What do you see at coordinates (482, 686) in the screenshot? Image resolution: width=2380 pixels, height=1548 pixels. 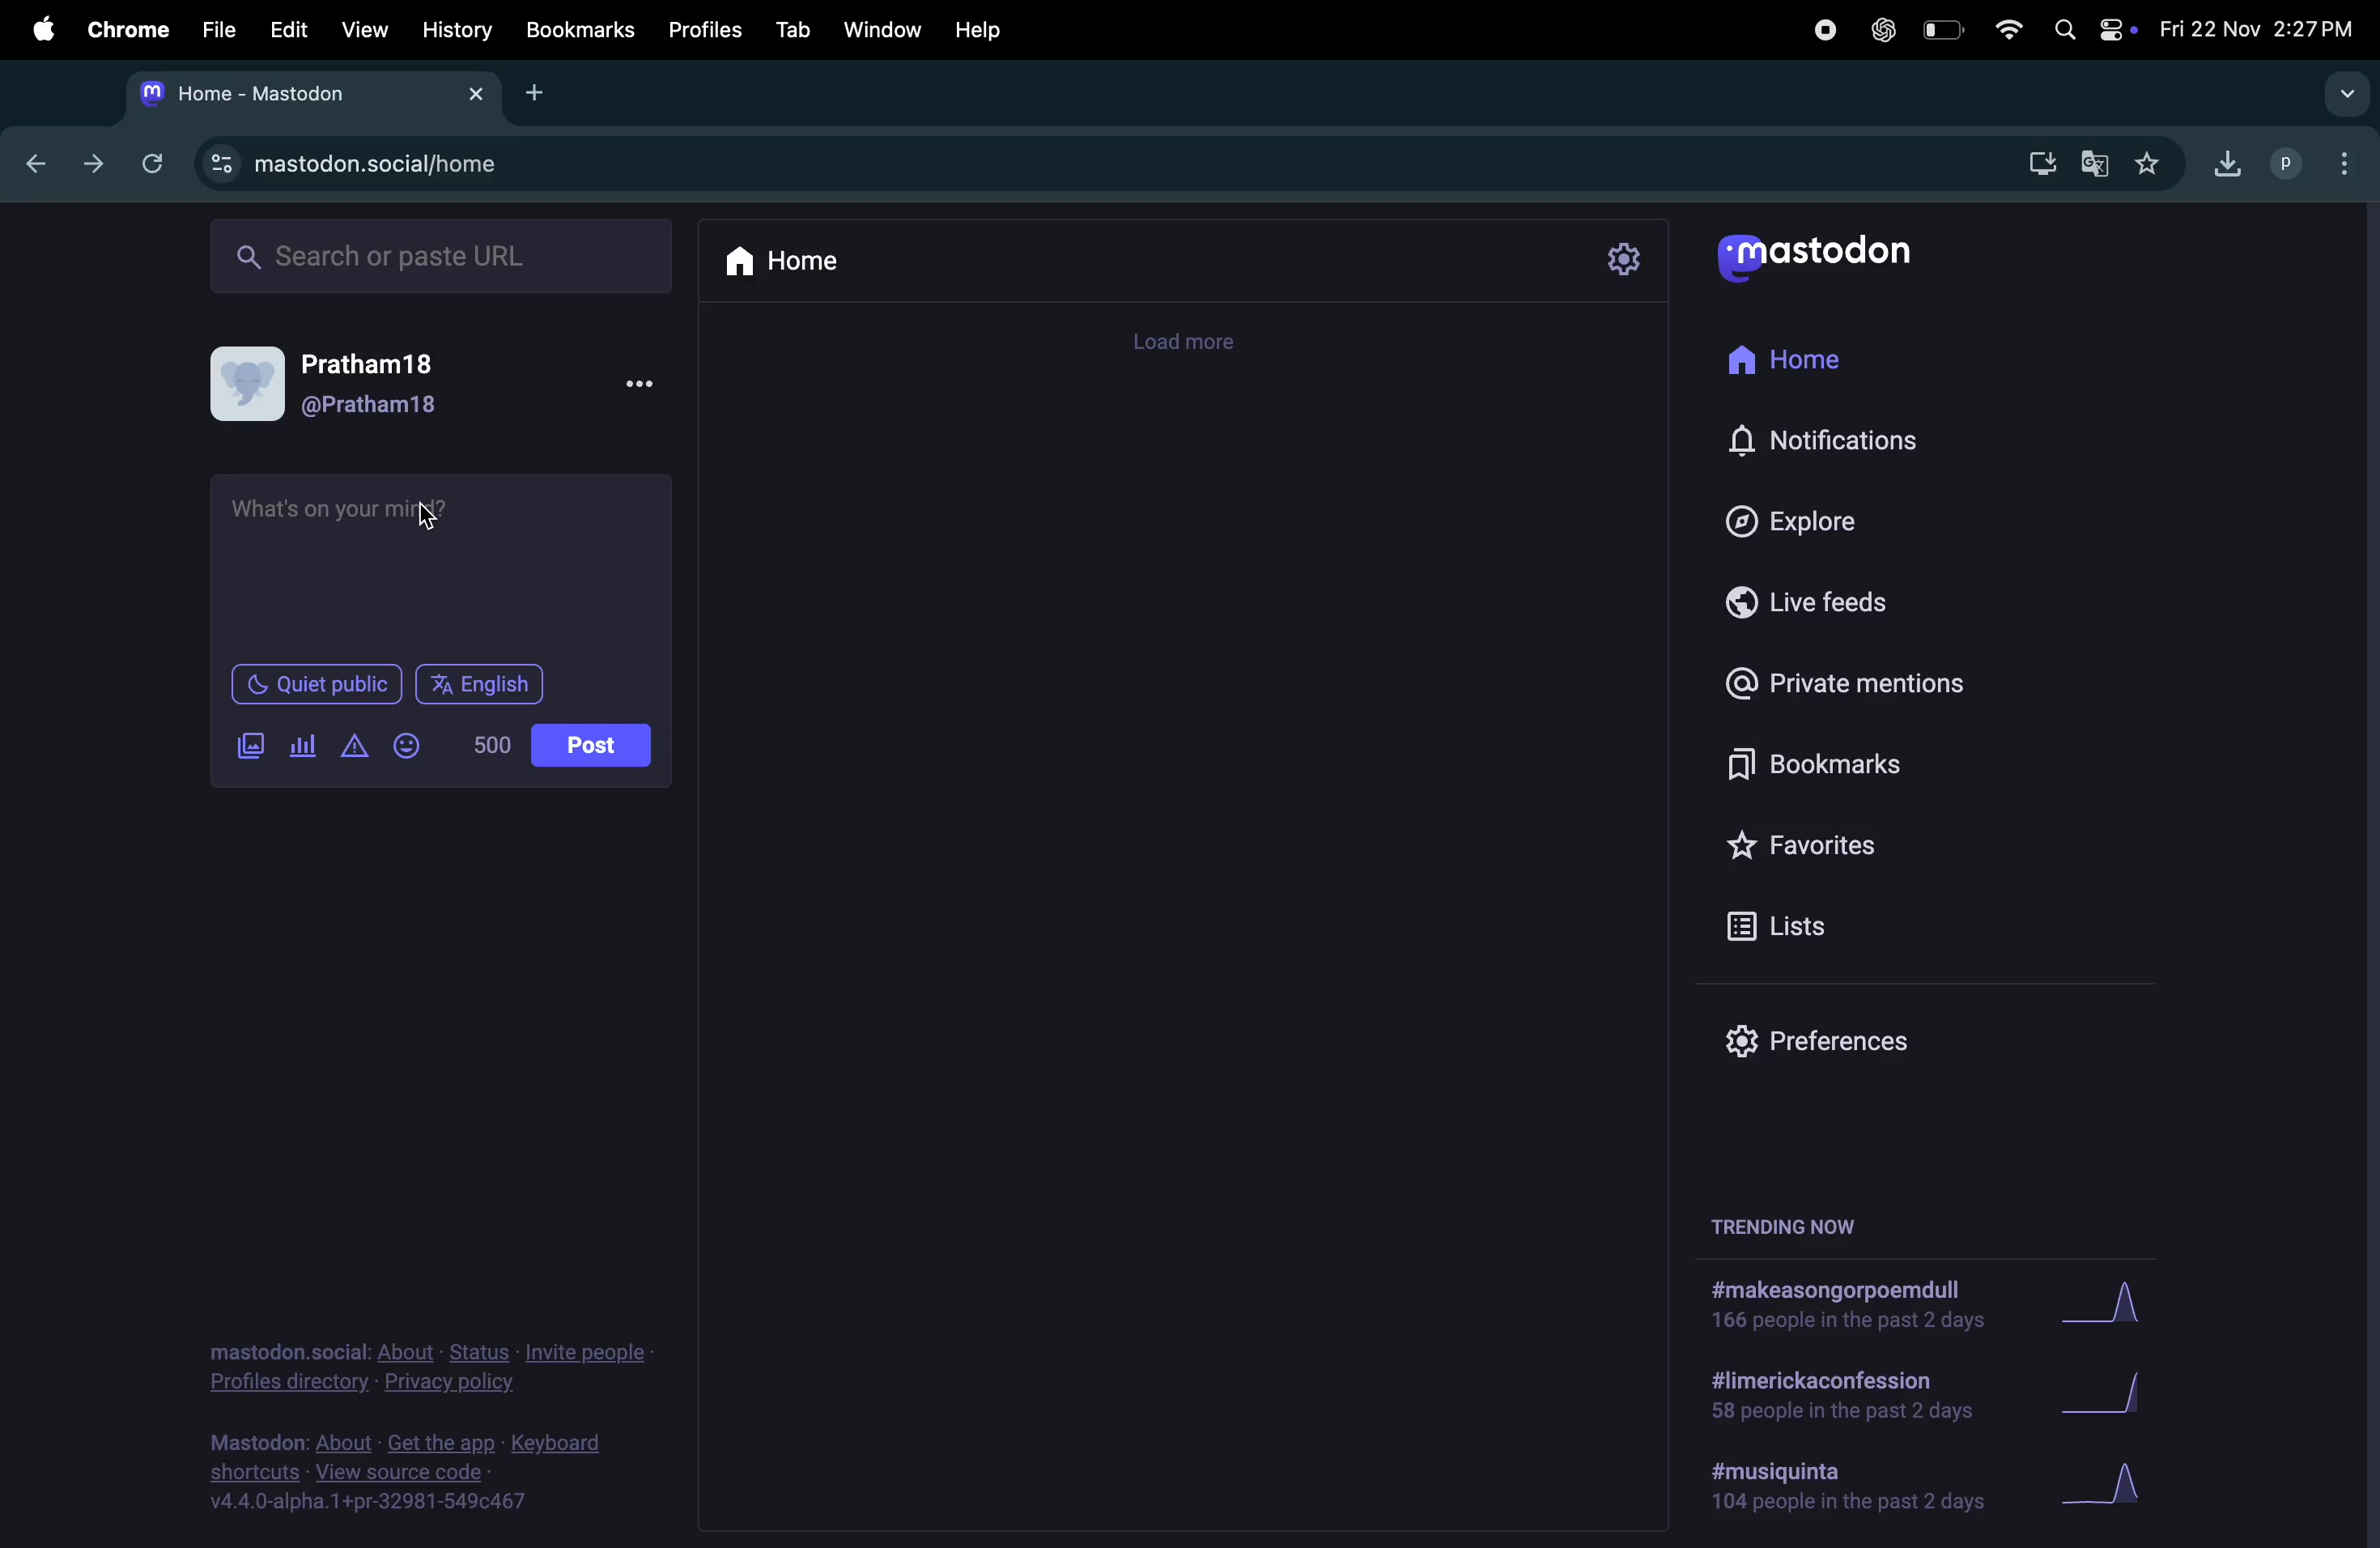 I see `language` at bounding box center [482, 686].